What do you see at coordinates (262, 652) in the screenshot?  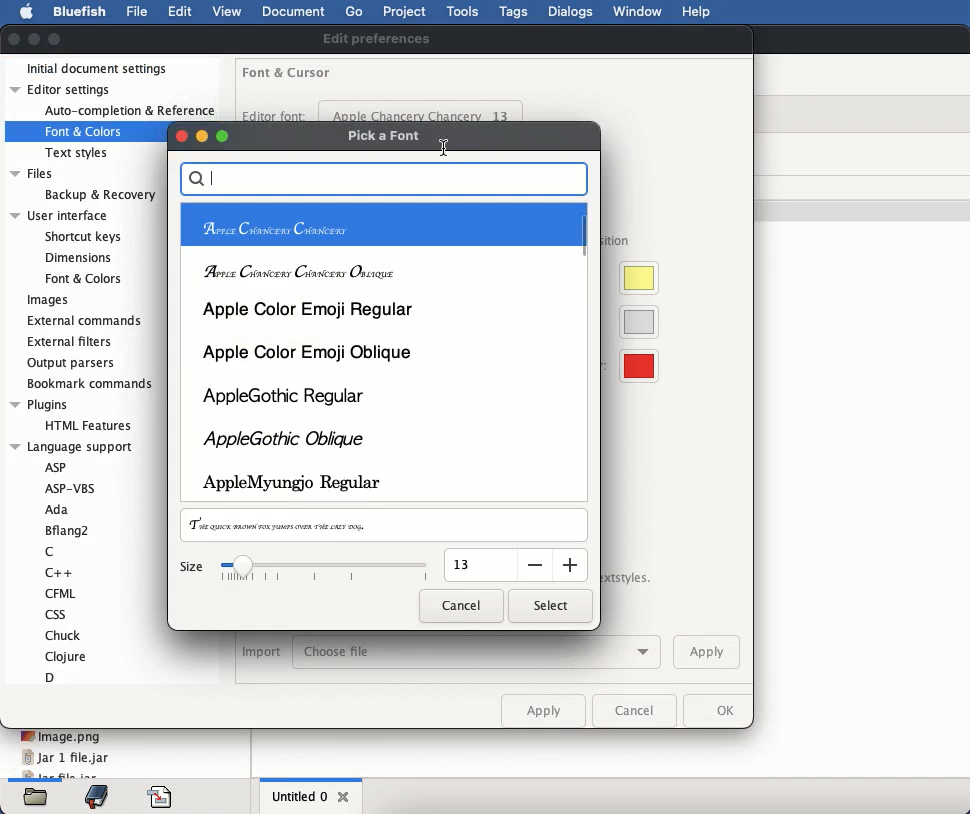 I see `import` at bounding box center [262, 652].